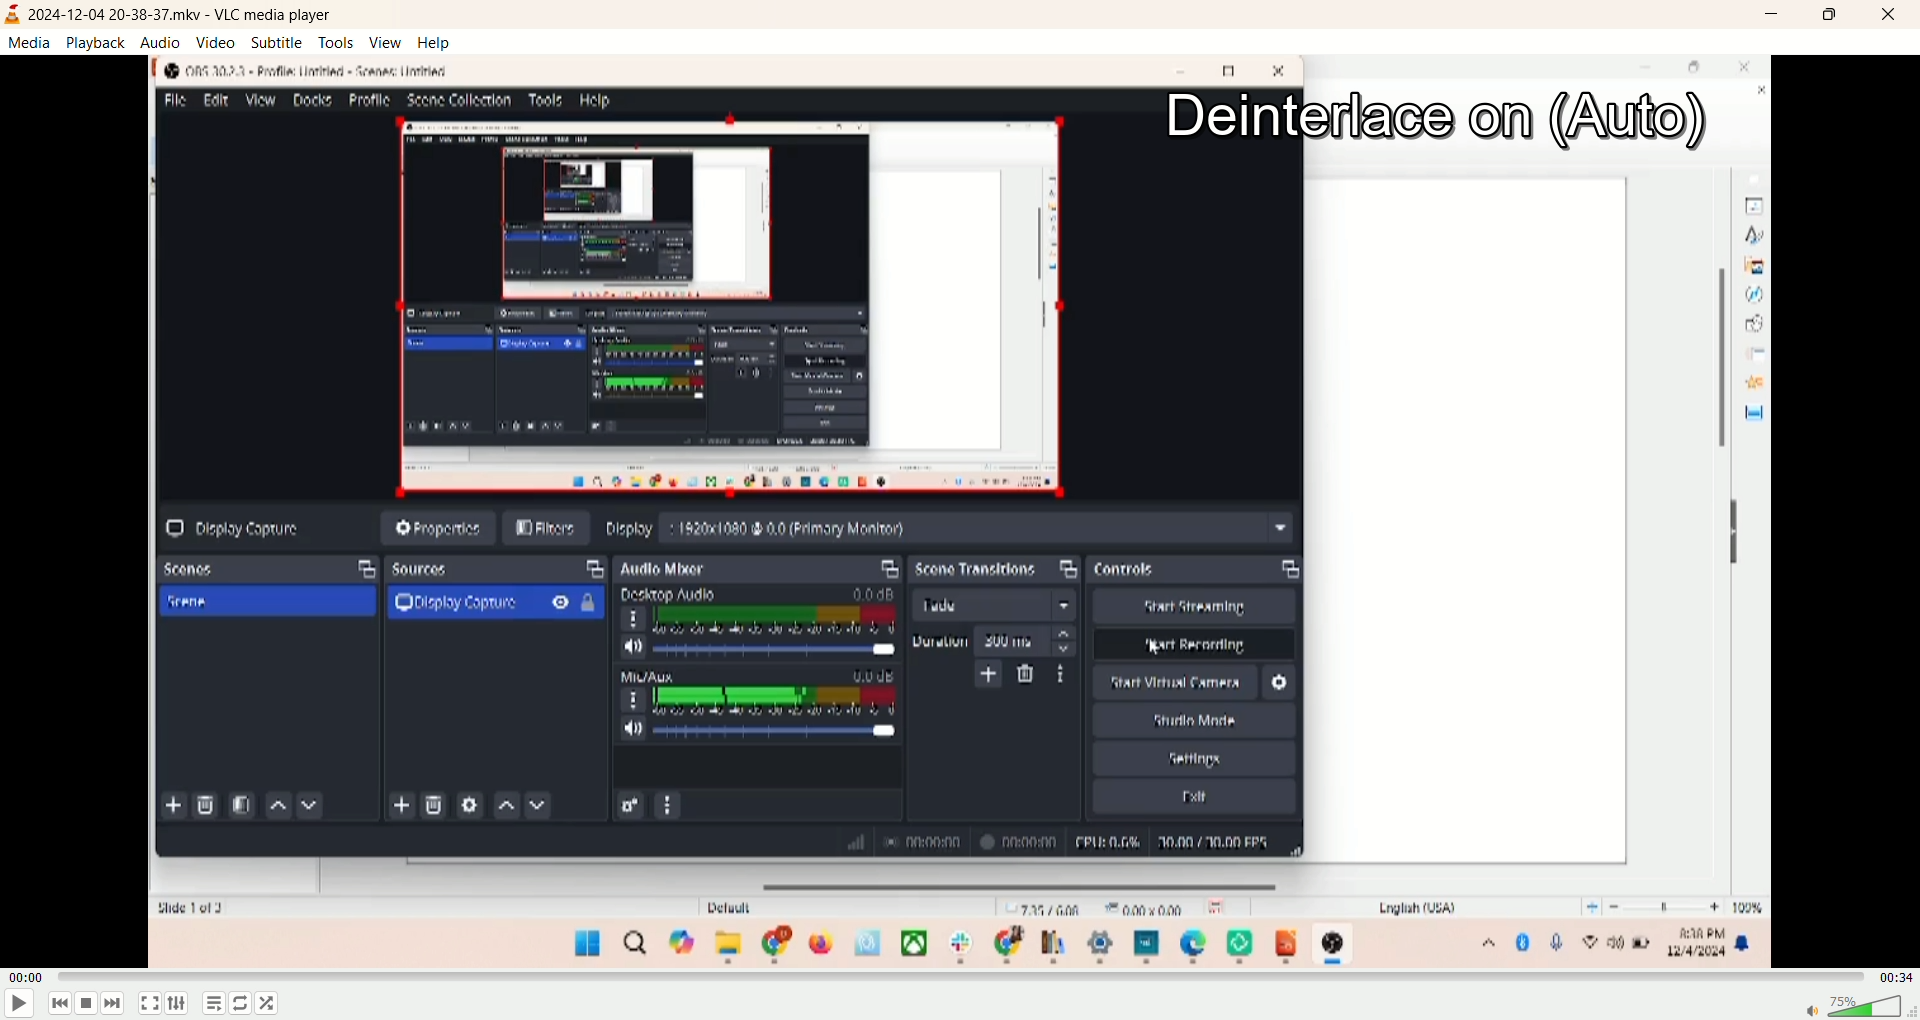 This screenshot has height=1020, width=1920. Describe the element at coordinates (385, 42) in the screenshot. I see `view` at that location.